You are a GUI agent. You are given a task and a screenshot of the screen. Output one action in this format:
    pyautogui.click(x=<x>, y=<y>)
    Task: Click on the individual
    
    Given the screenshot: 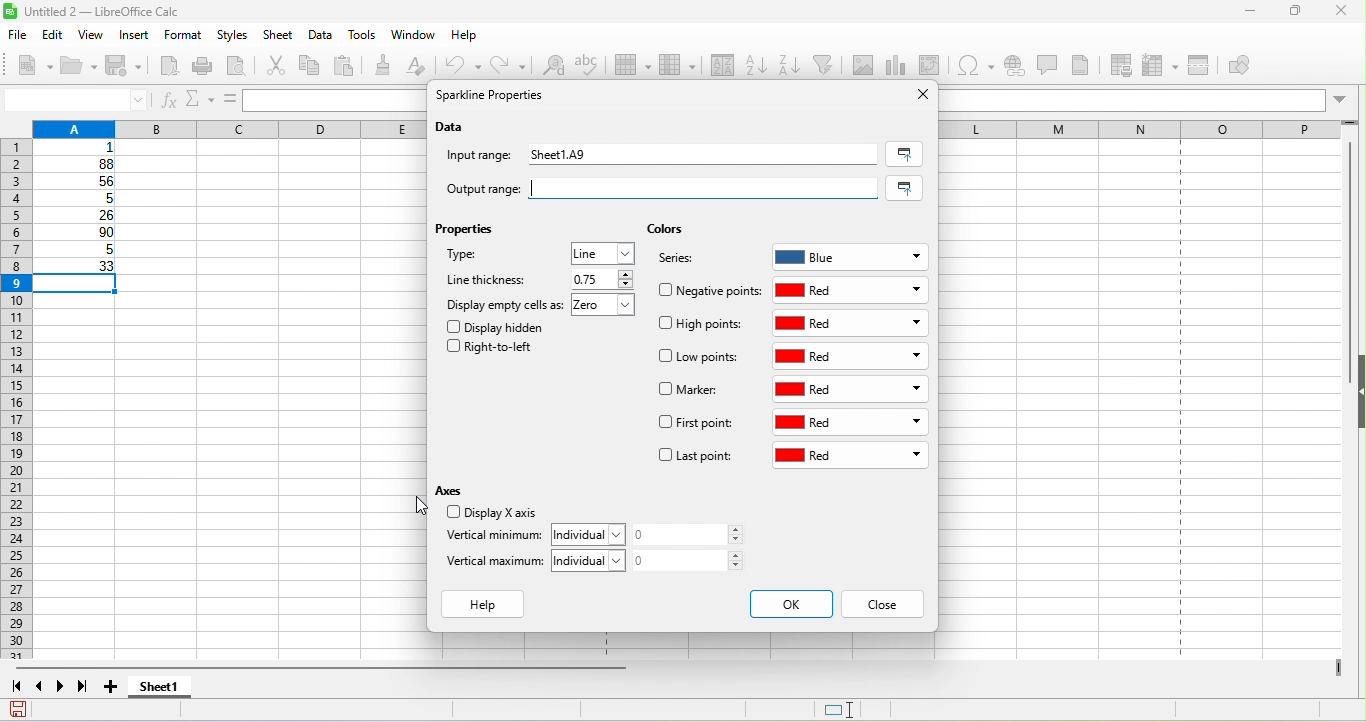 What is the action you would take?
    pyautogui.click(x=593, y=533)
    